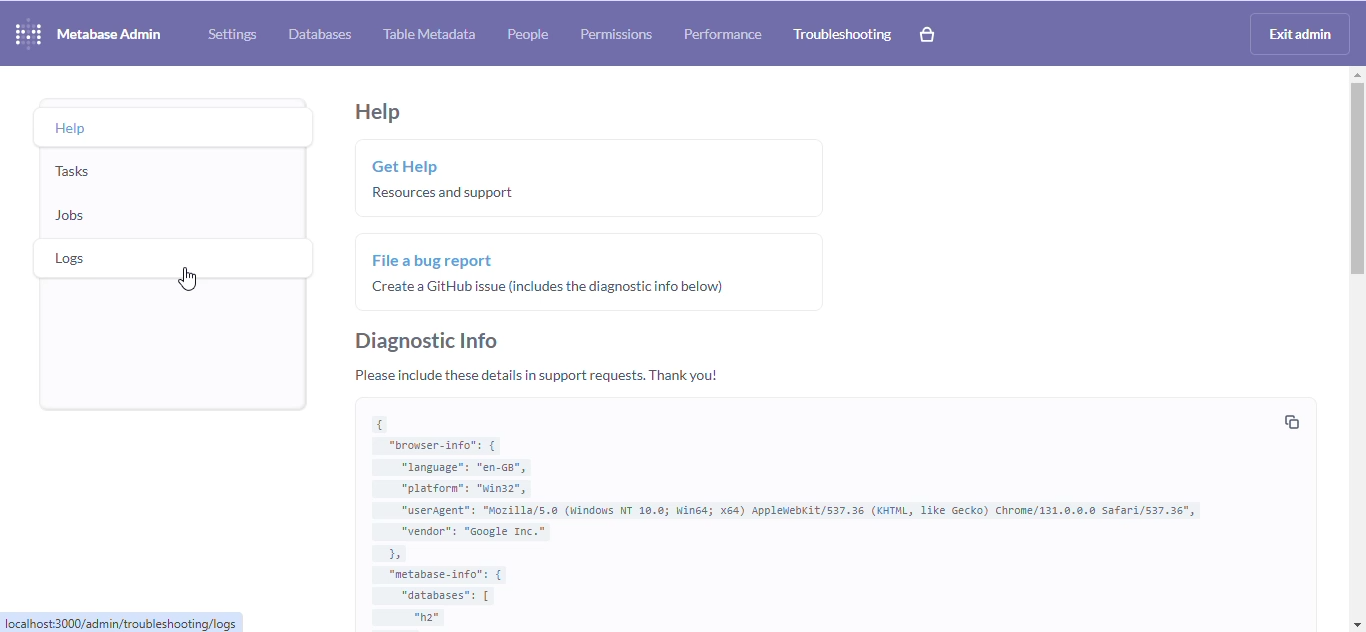  Describe the element at coordinates (809, 514) in the screenshot. I see `diagnostic info` at that location.